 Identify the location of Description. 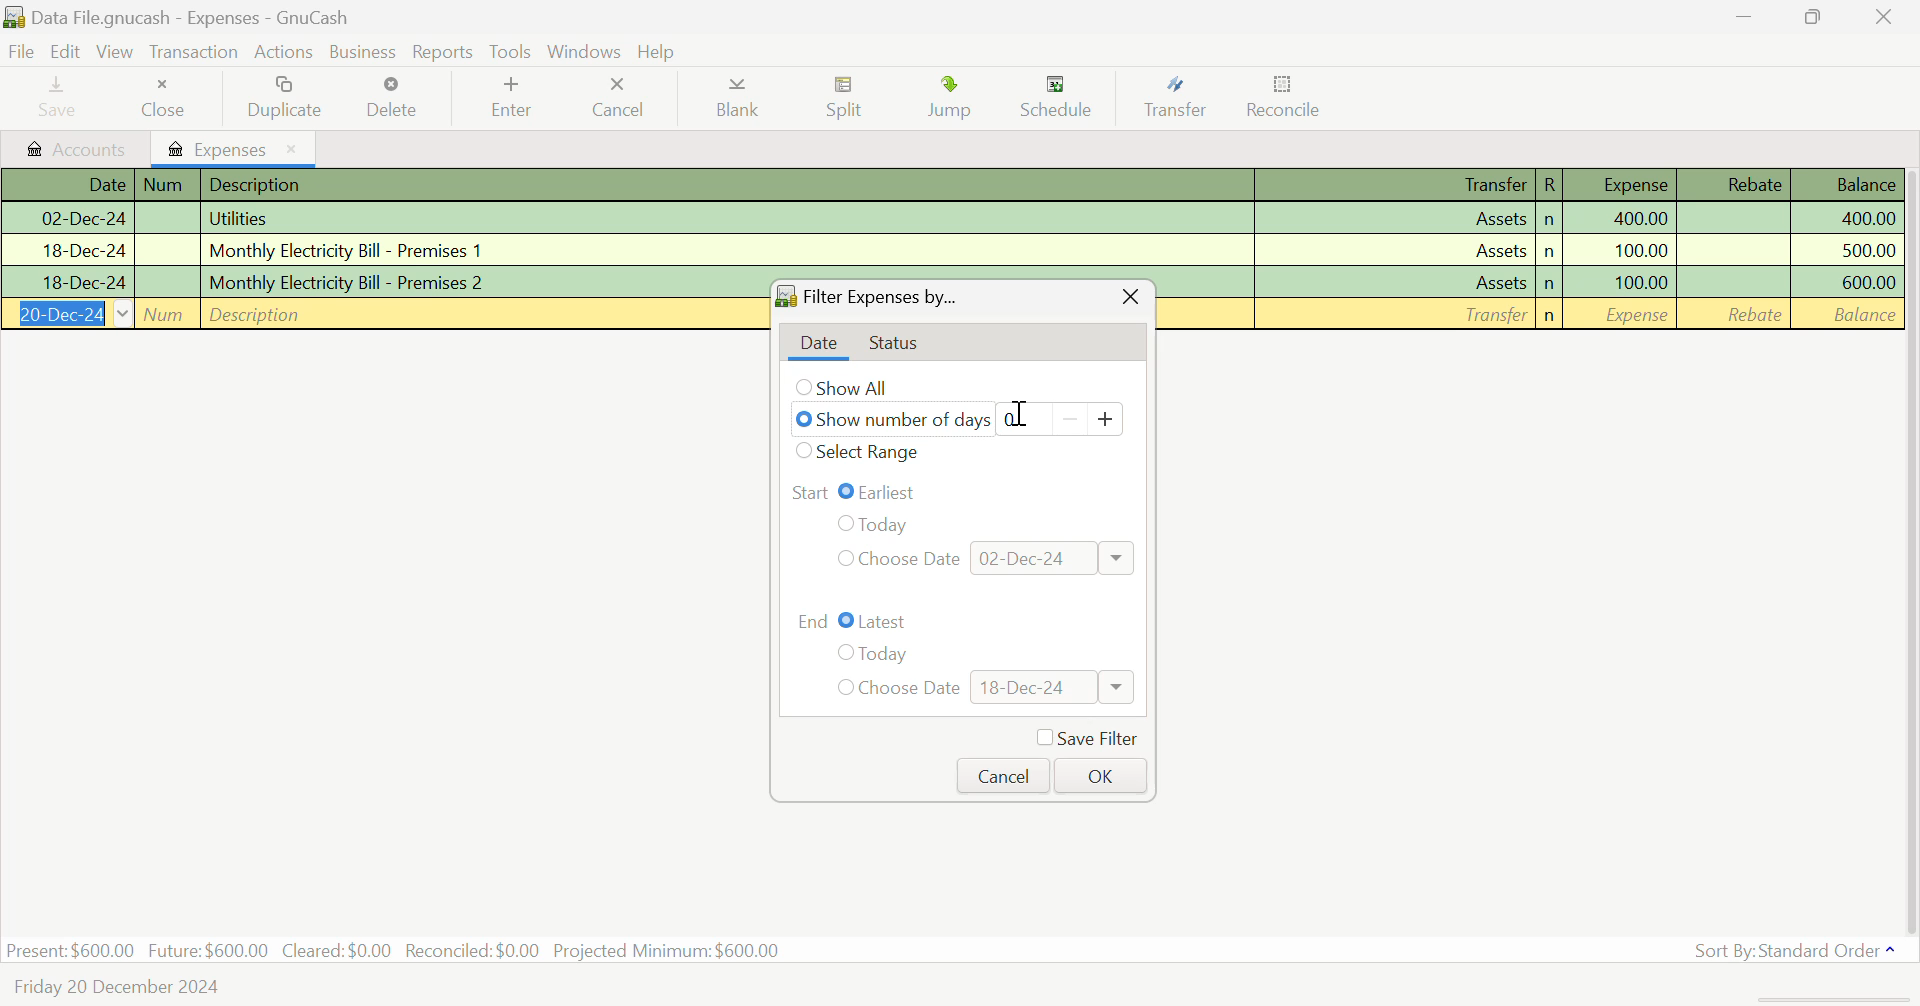
(484, 315).